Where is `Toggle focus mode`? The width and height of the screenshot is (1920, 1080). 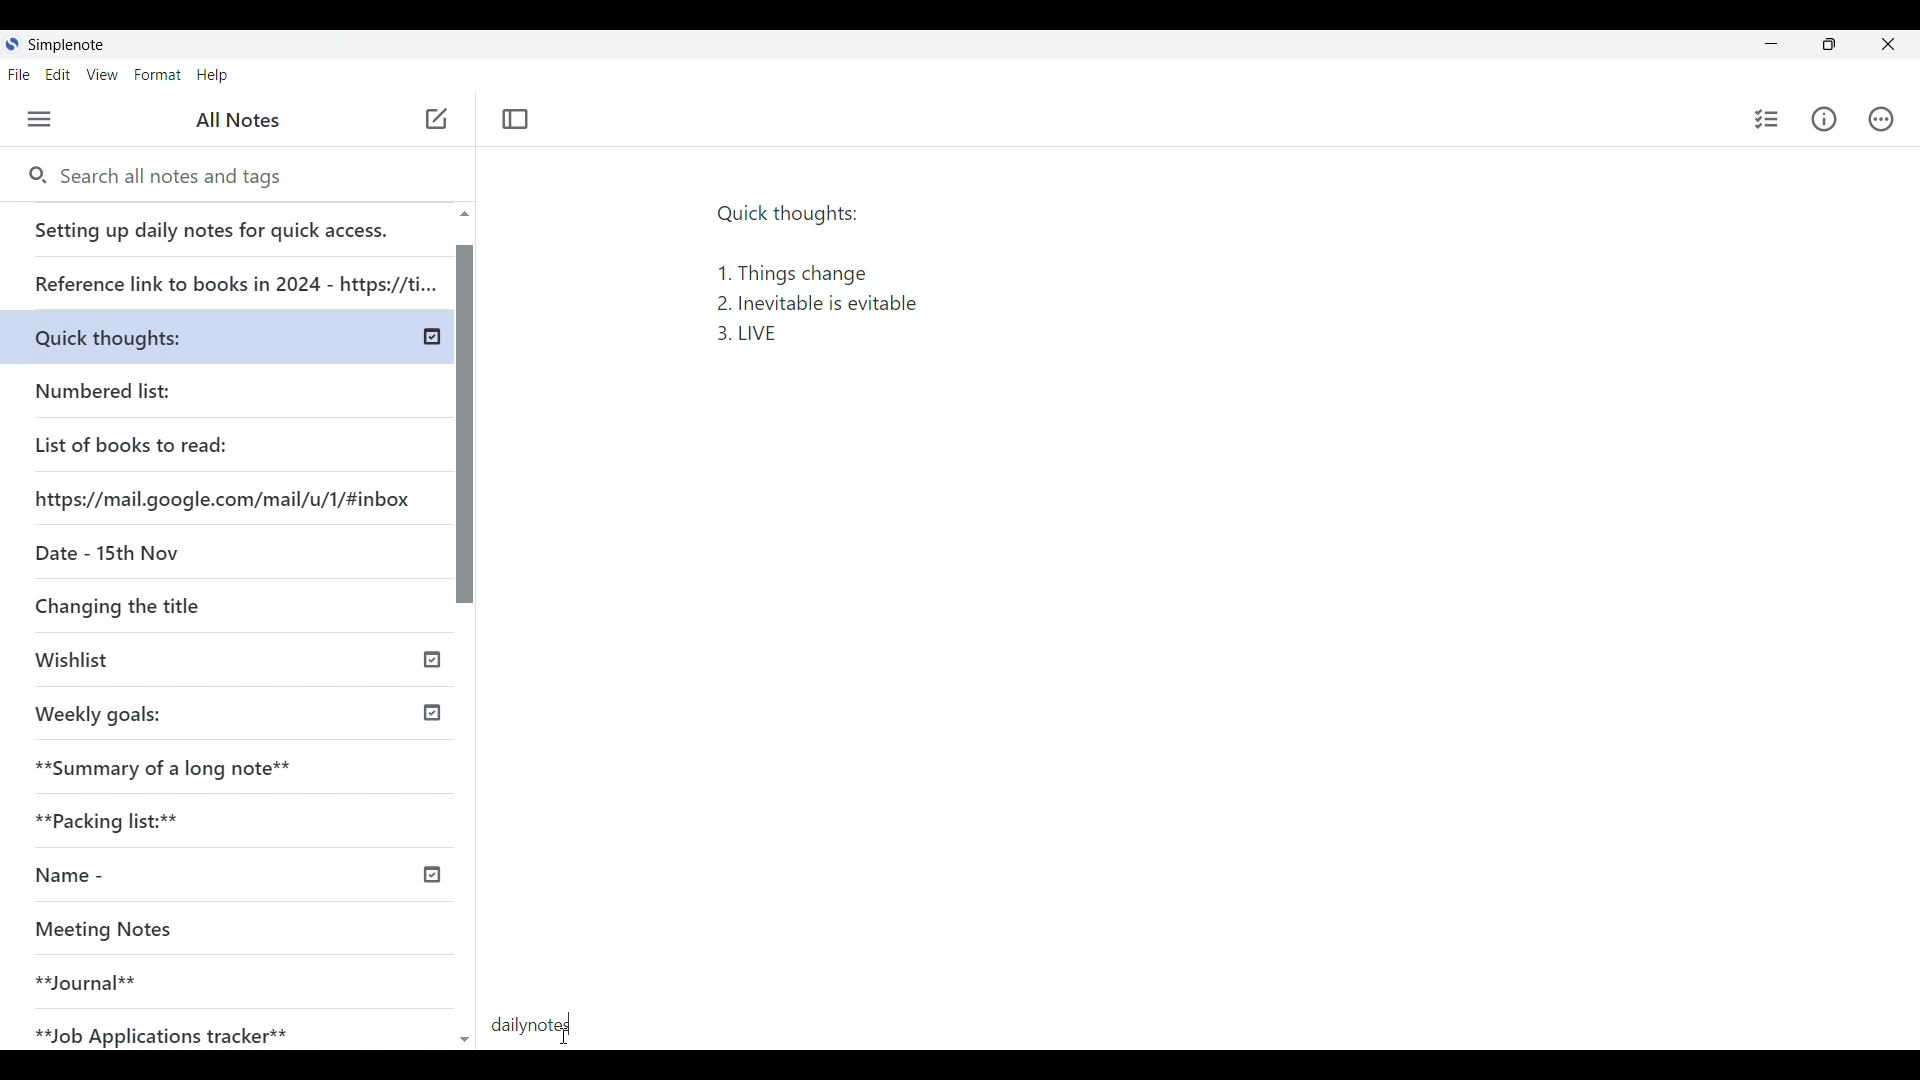
Toggle focus mode is located at coordinates (516, 120).